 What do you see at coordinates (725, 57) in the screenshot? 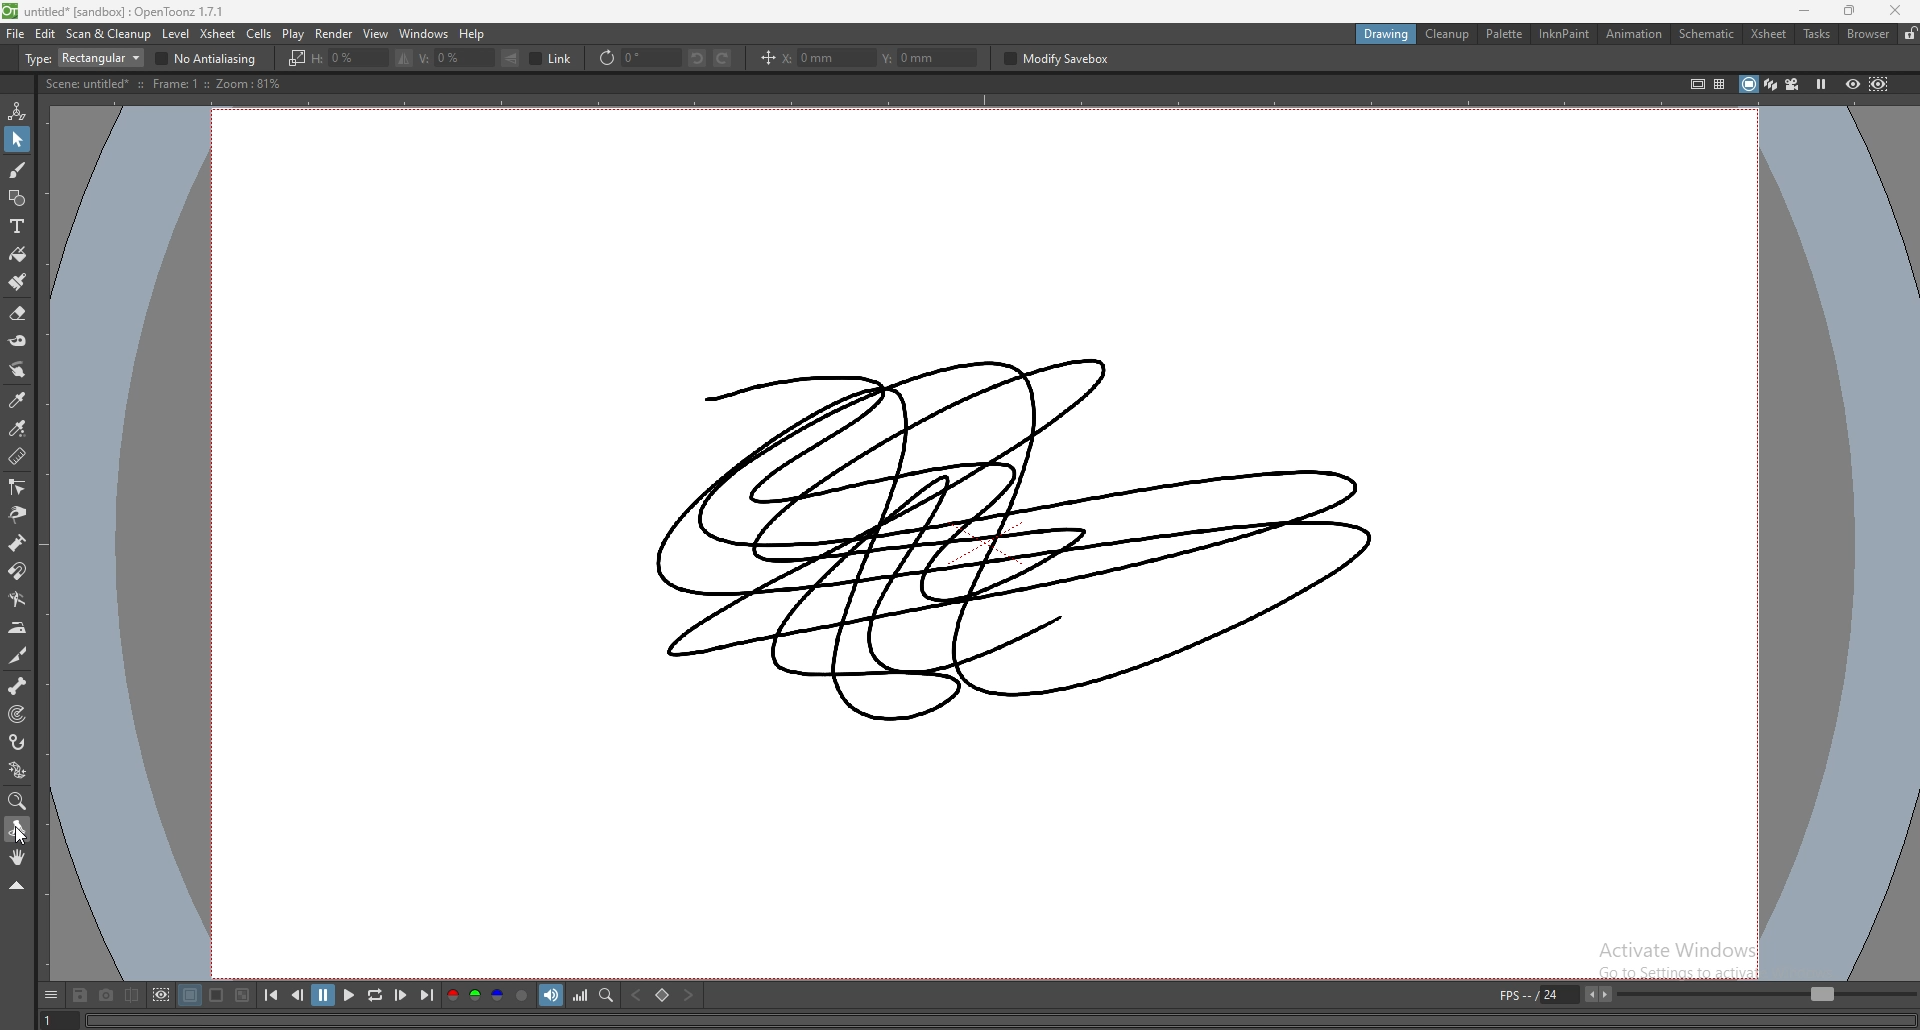
I see `rotate selection right` at bounding box center [725, 57].